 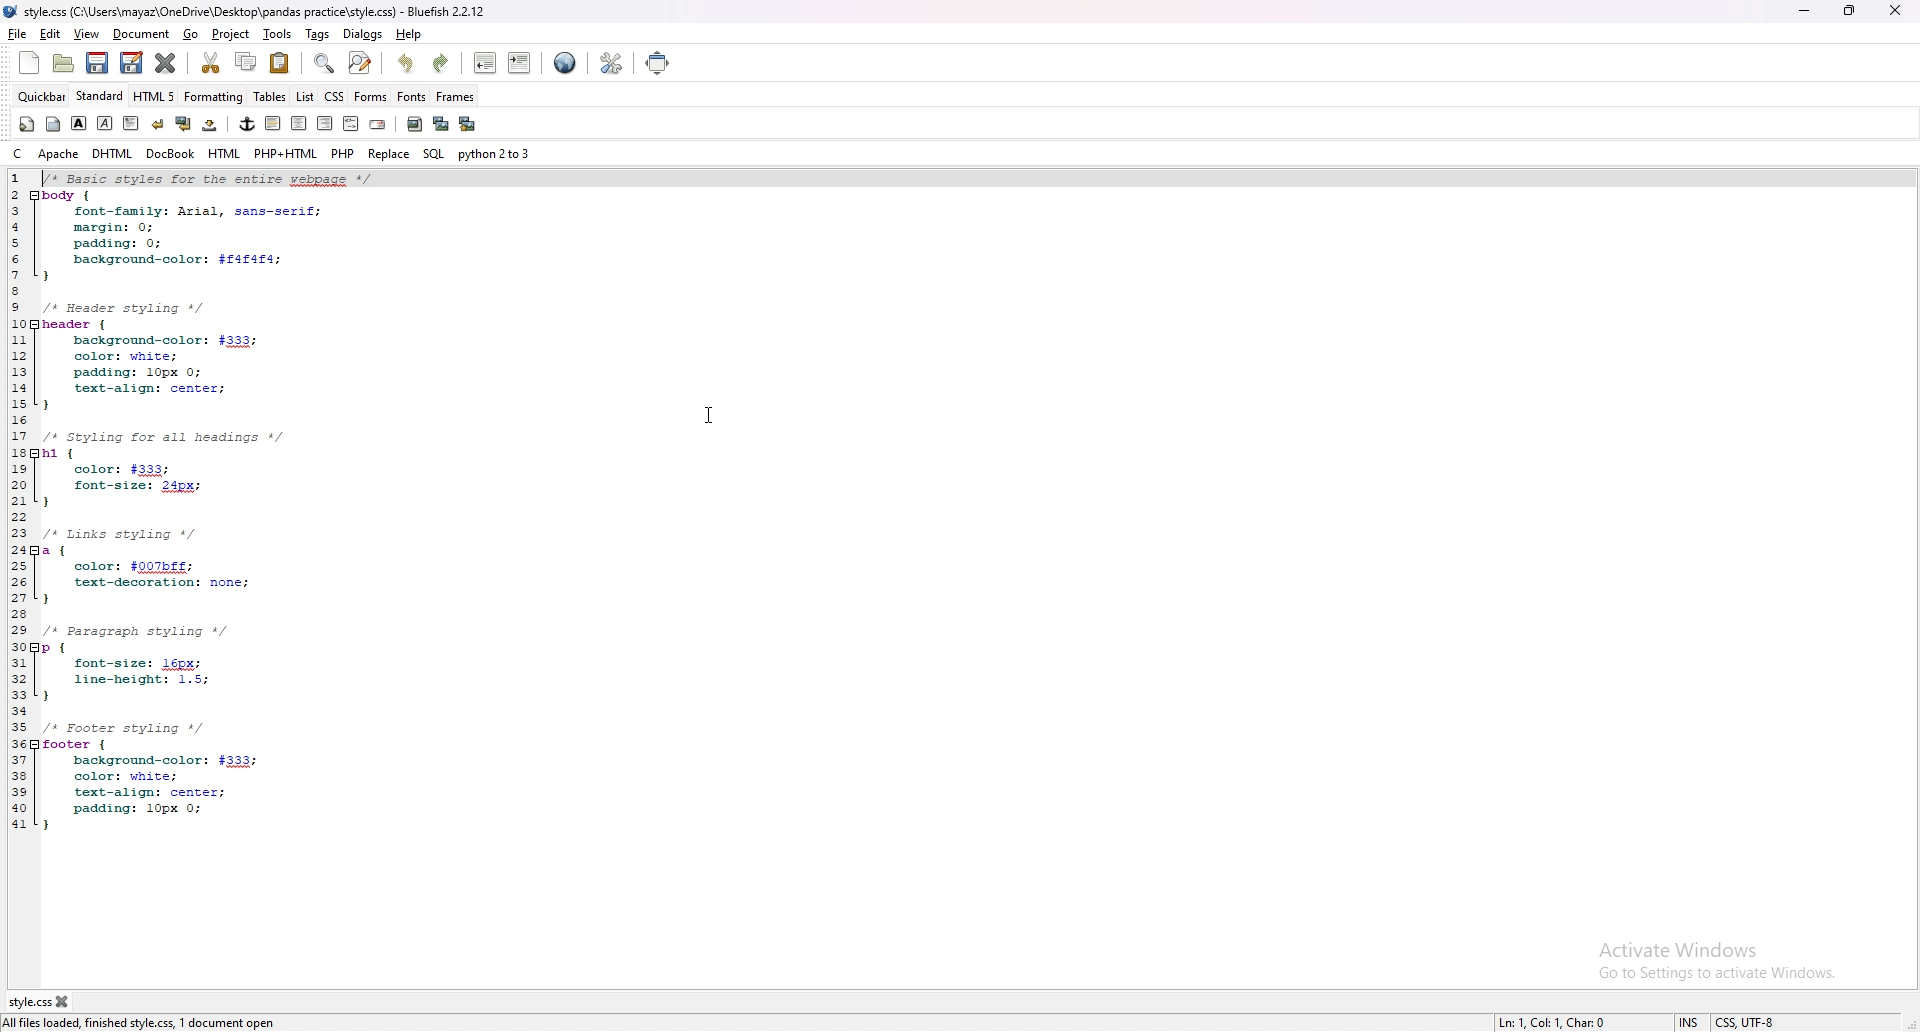 I want to click on resize, so click(x=1850, y=10).